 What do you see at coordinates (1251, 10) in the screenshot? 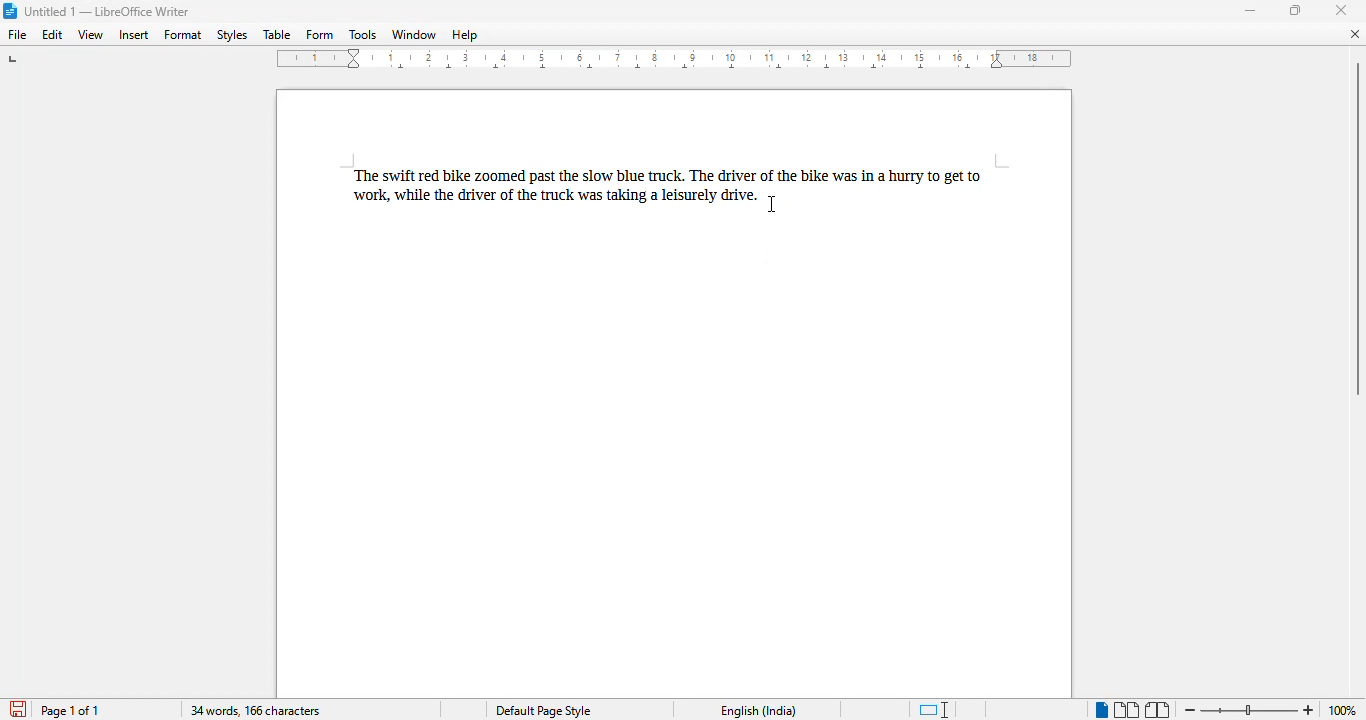
I see `minimize` at bounding box center [1251, 10].